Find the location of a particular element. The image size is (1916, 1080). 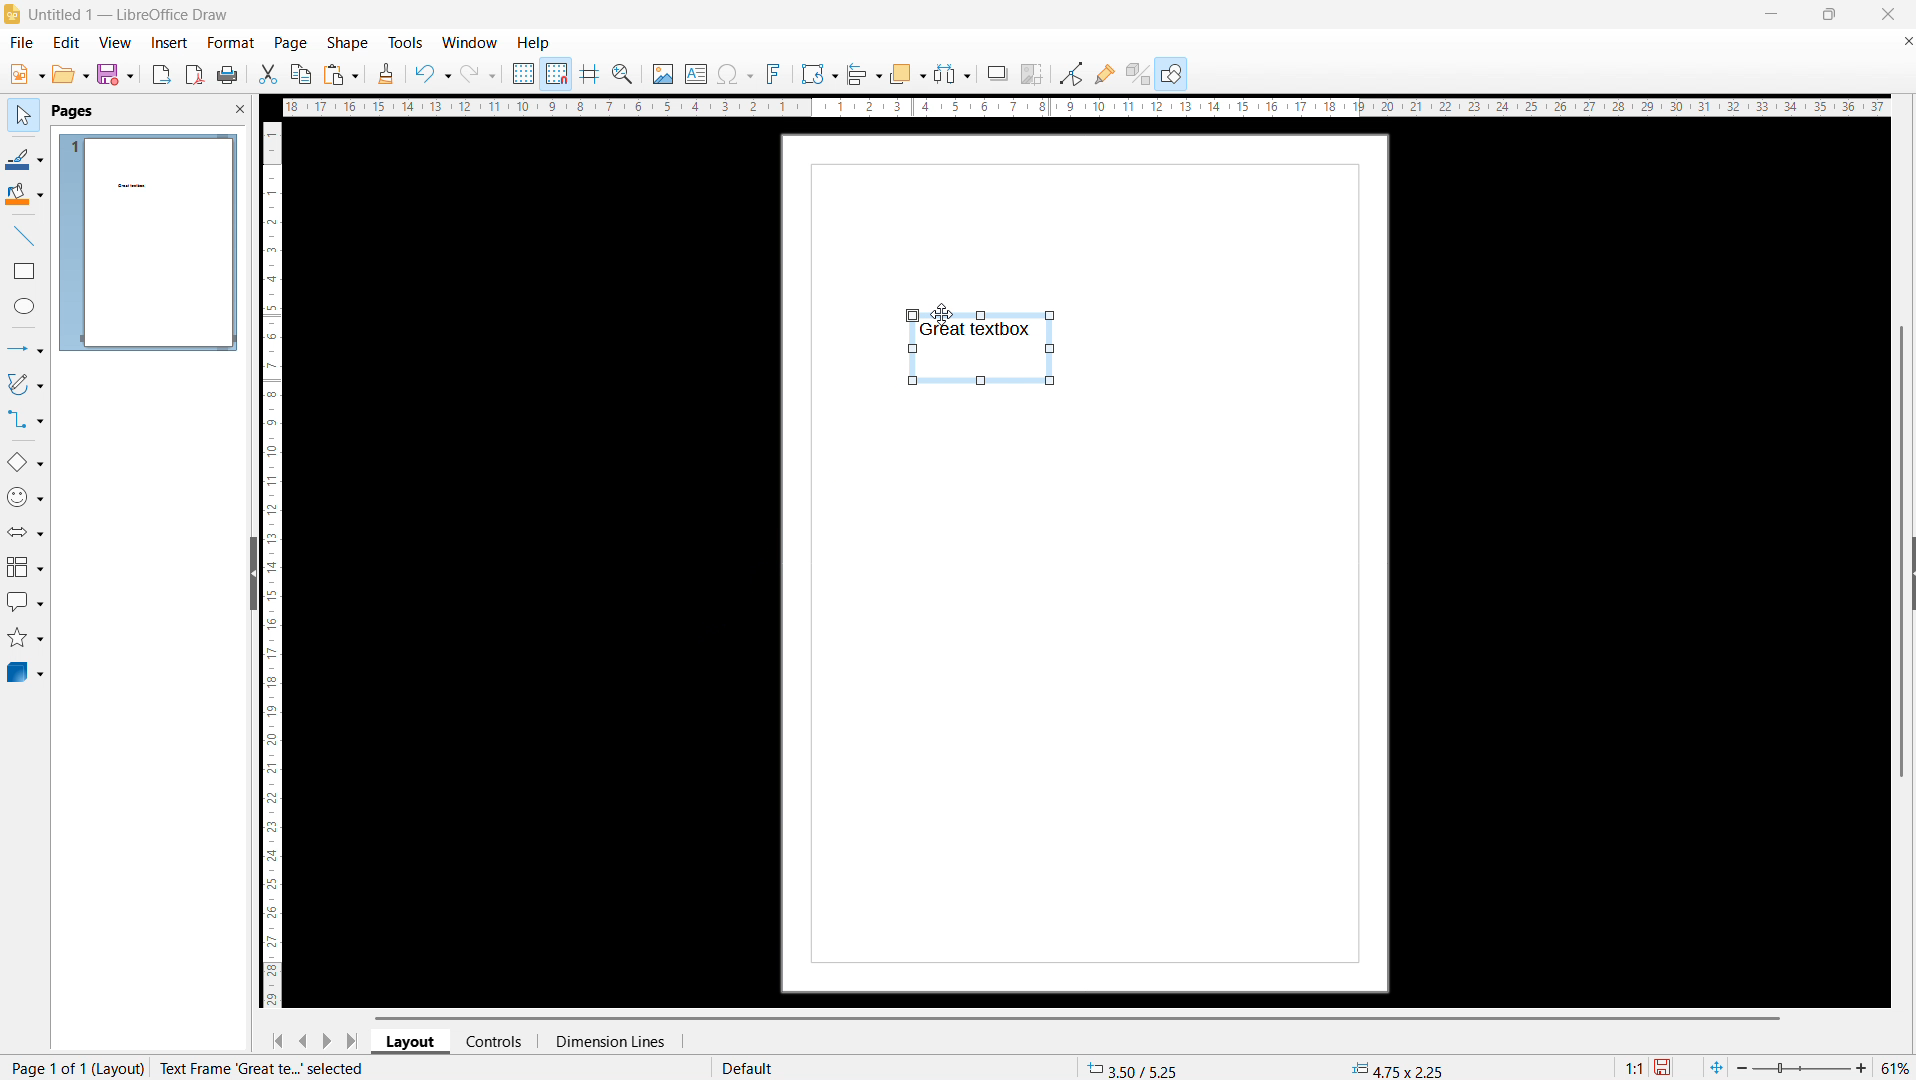

insert symbols is located at coordinates (735, 74).